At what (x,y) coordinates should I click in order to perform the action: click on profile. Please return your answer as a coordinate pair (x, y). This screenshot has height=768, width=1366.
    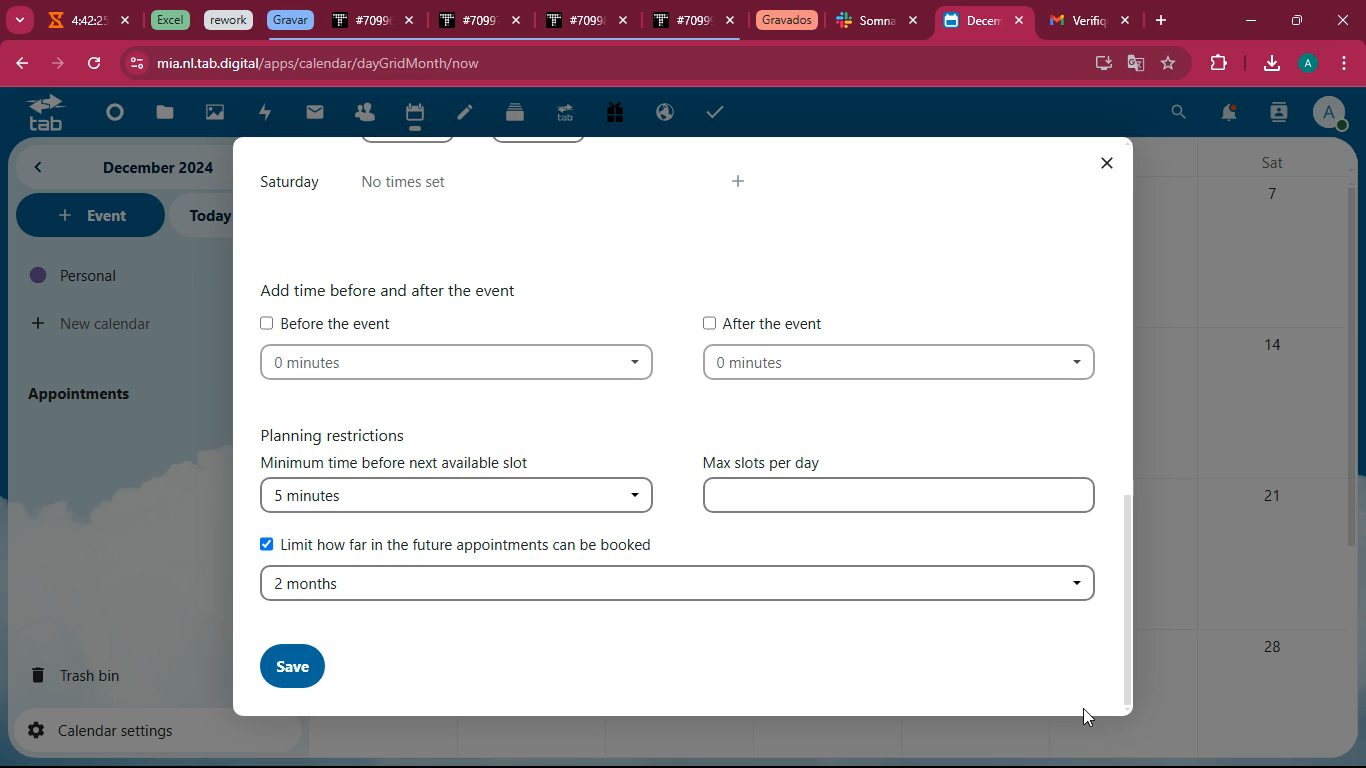
    Looking at the image, I should click on (1311, 63).